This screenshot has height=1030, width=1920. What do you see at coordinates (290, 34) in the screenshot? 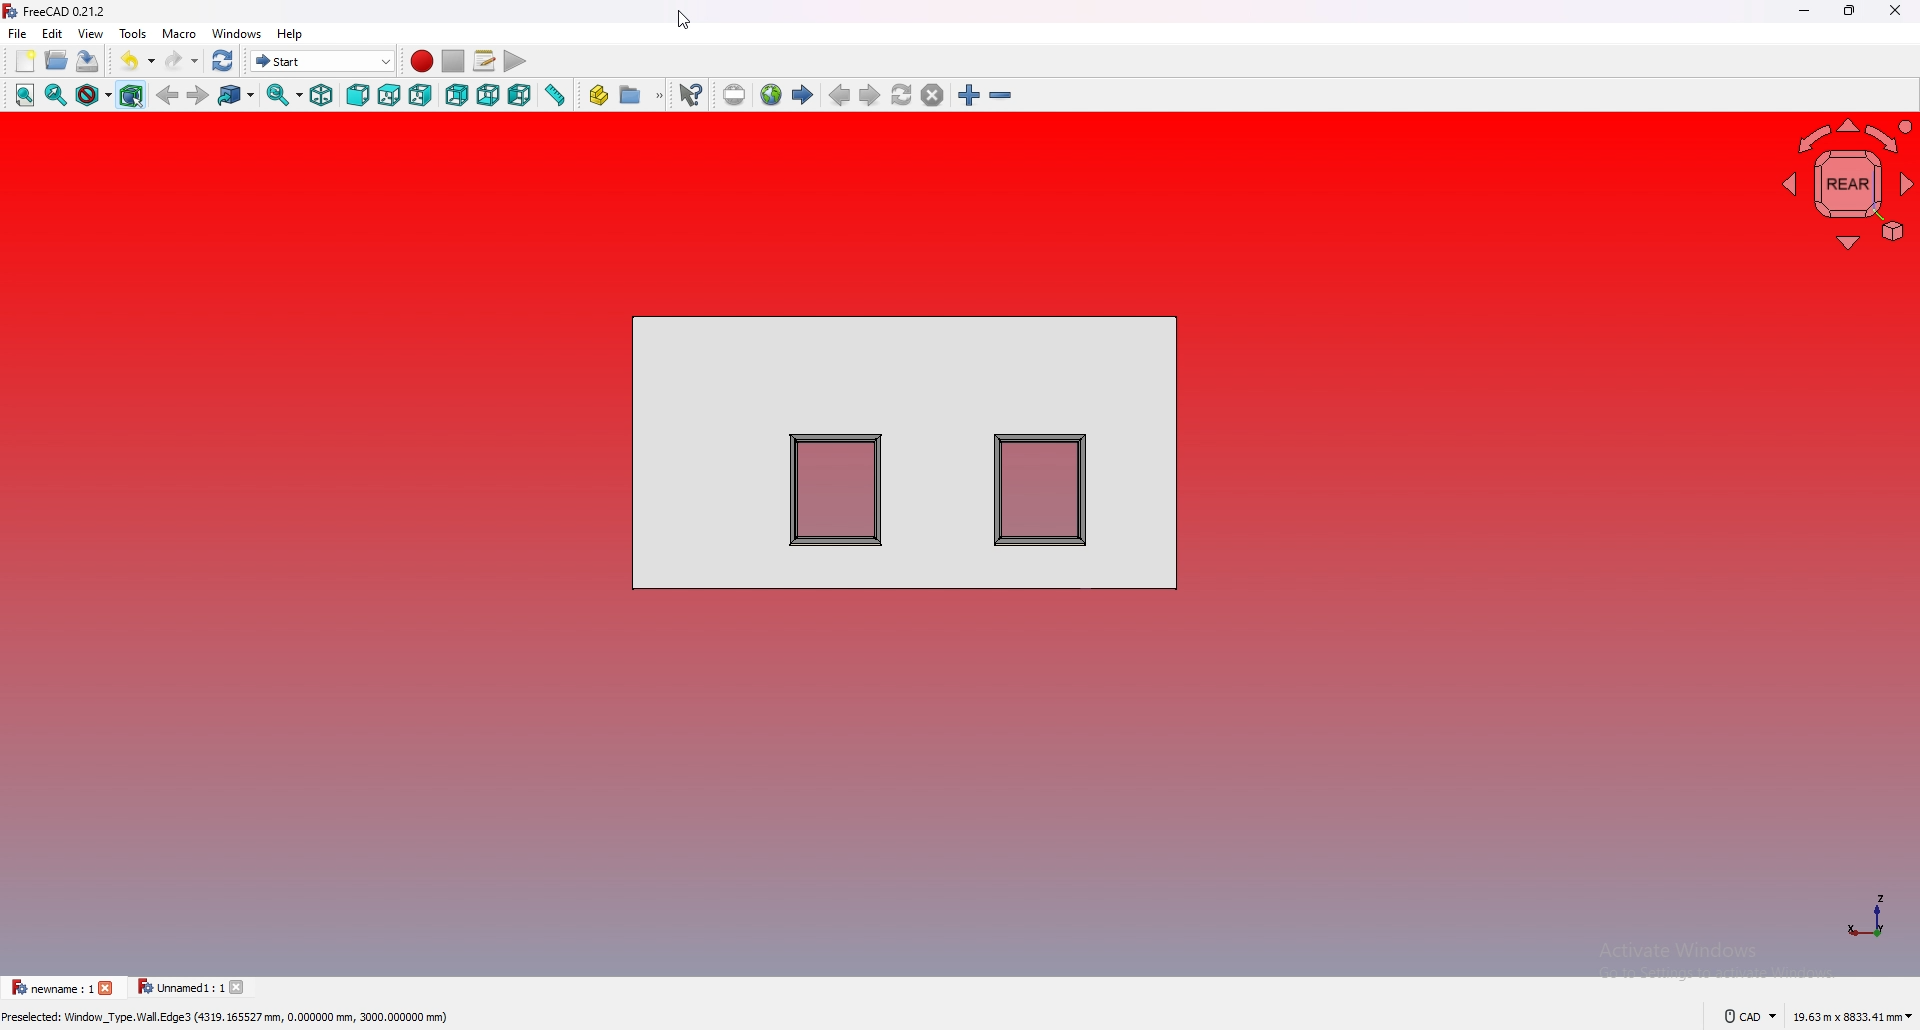
I see `help` at bounding box center [290, 34].